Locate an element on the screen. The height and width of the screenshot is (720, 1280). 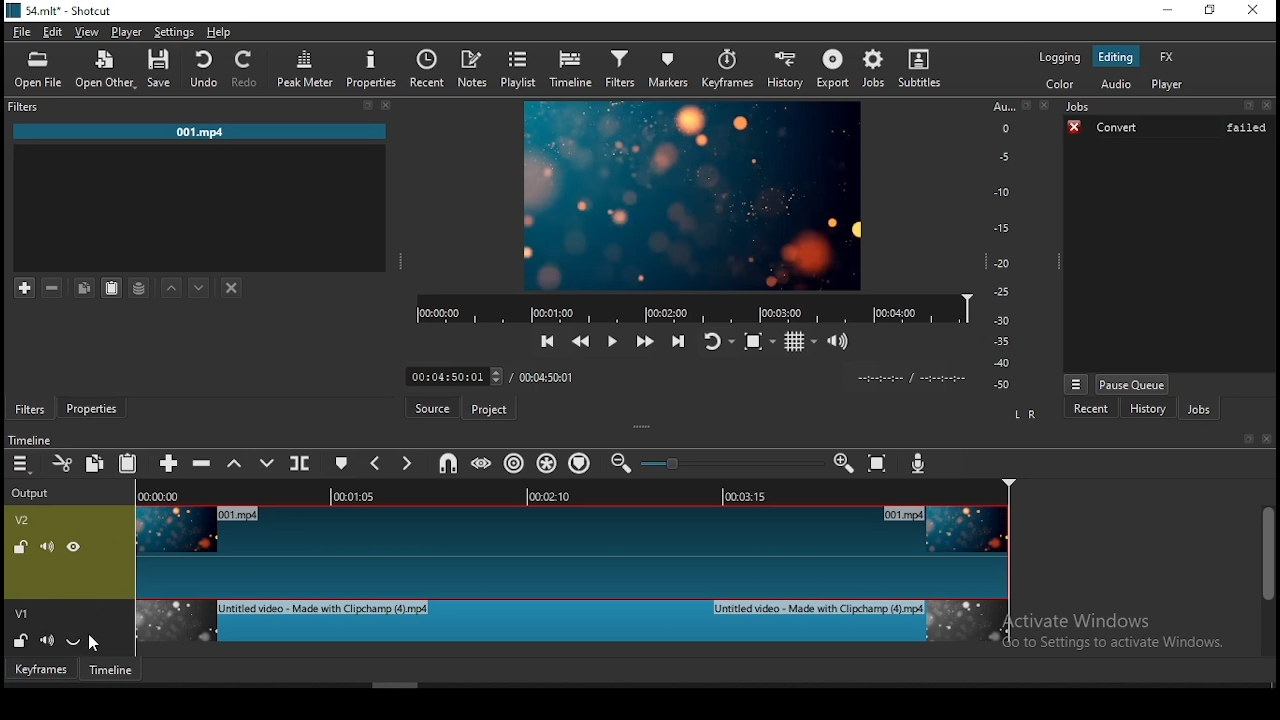
(un)lock is located at coordinates (19, 639).